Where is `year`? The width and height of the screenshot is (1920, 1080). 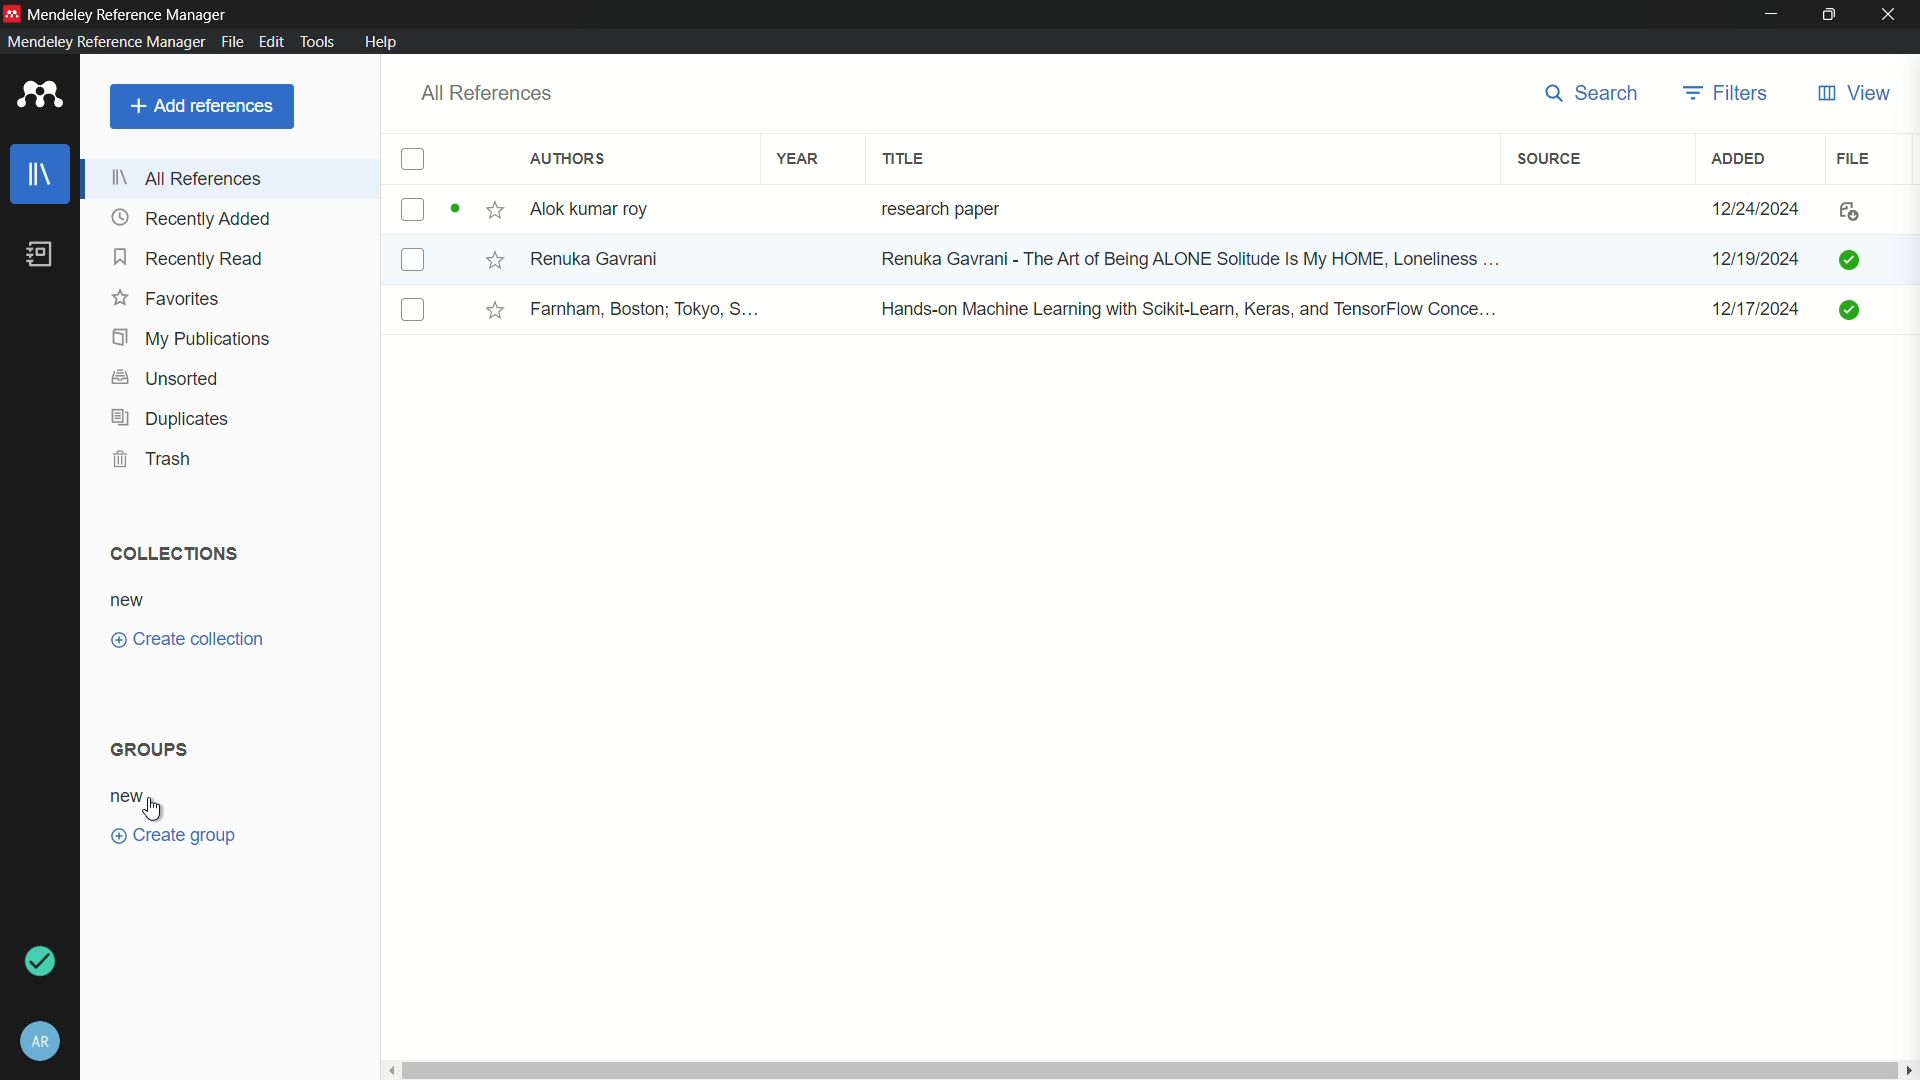 year is located at coordinates (798, 158).